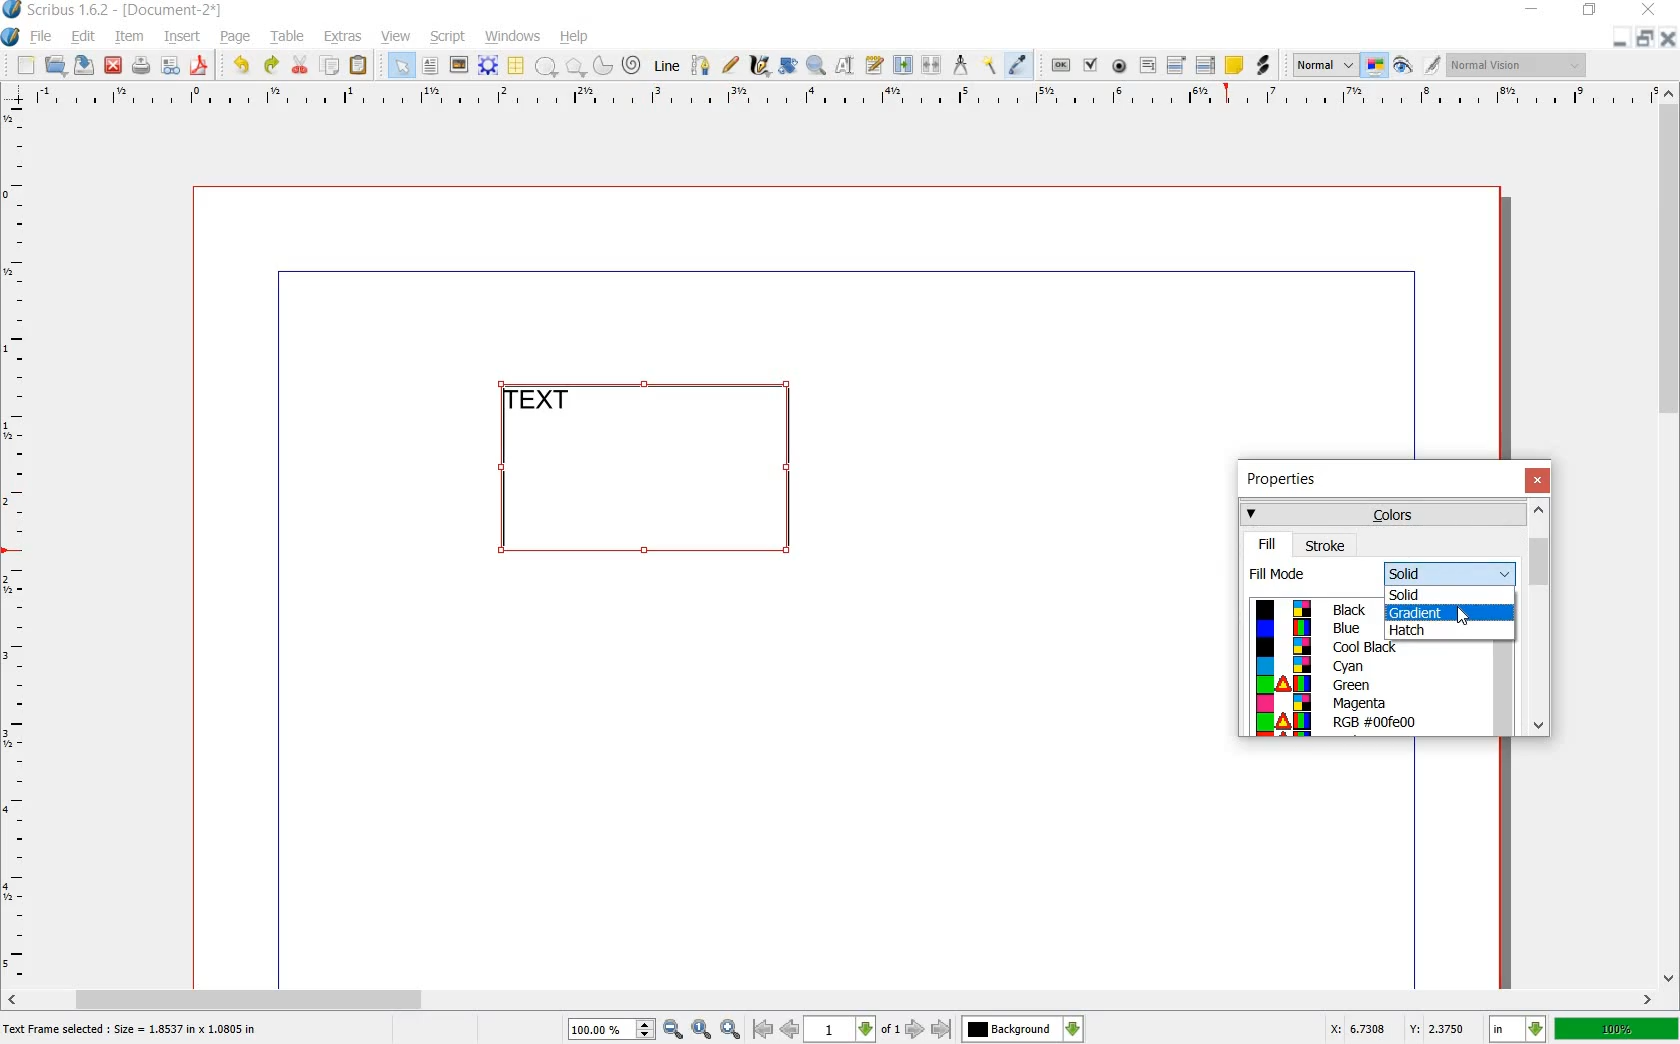  What do you see at coordinates (1415, 629) in the screenshot?
I see `hatch` at bounding box center [1415, 629].